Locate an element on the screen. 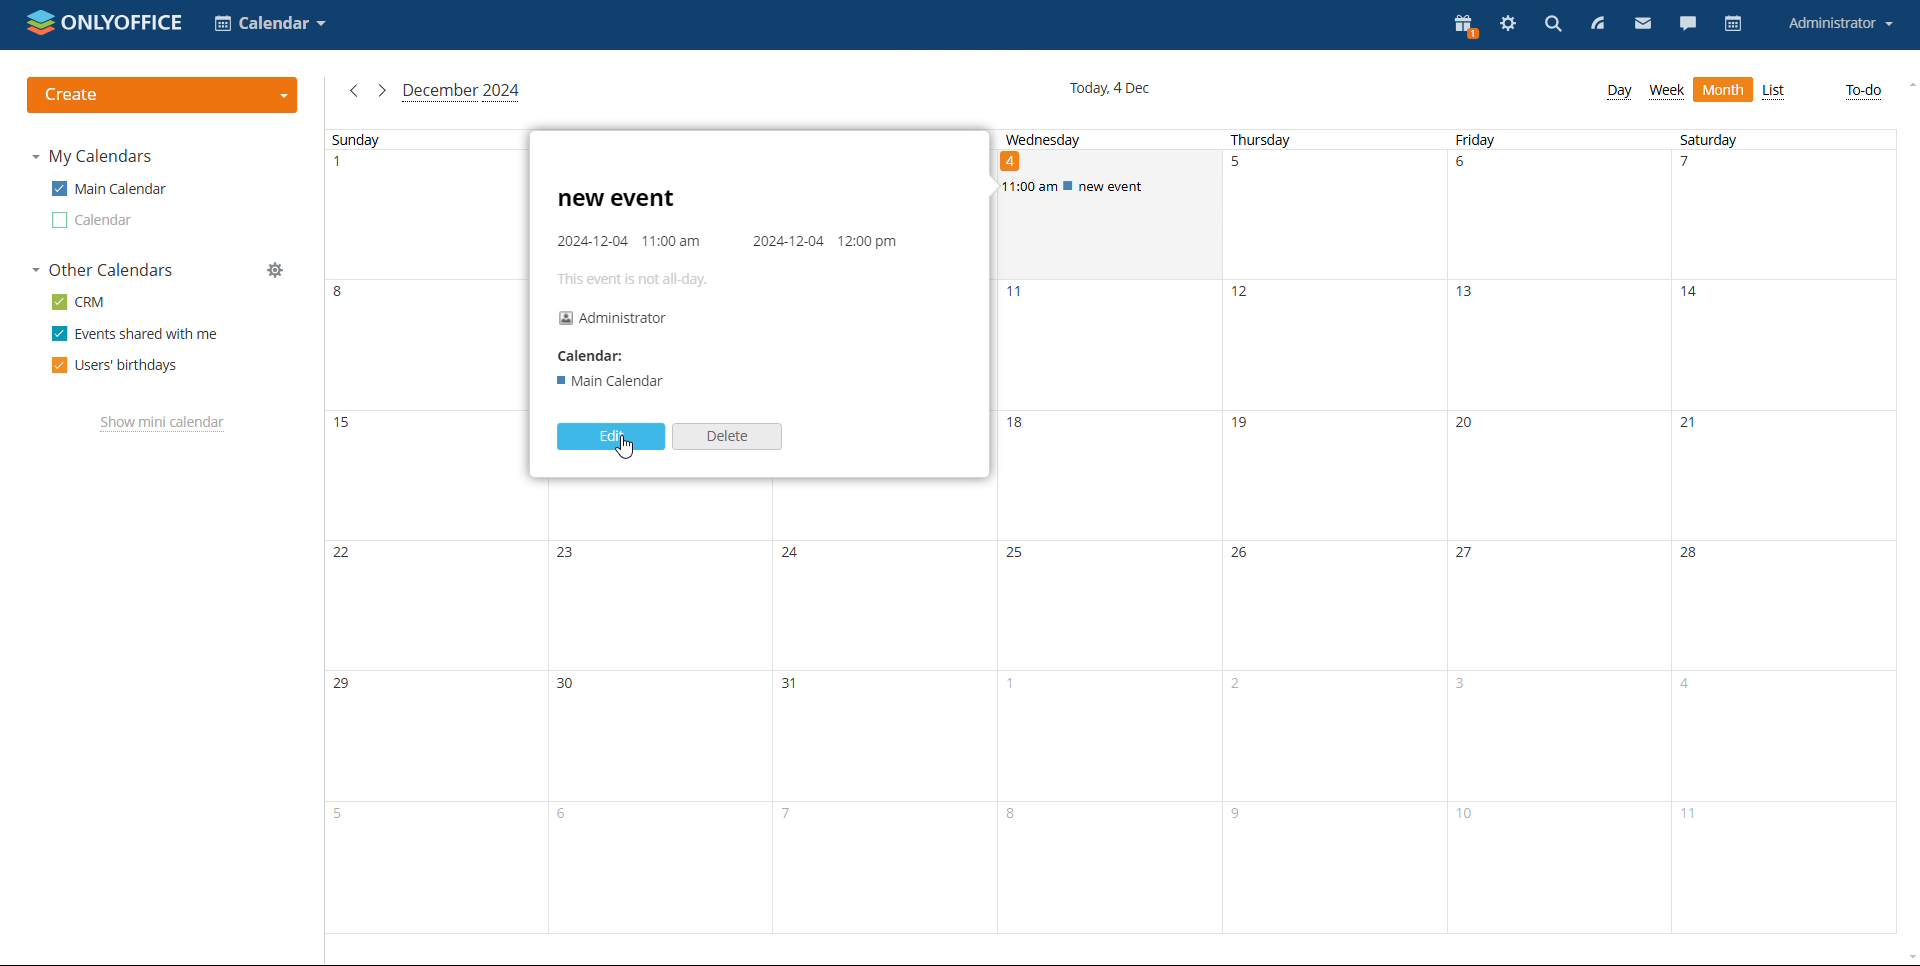 The height and width of the screenshot is (966, 1920). present is located at coordinates (1464, 26).